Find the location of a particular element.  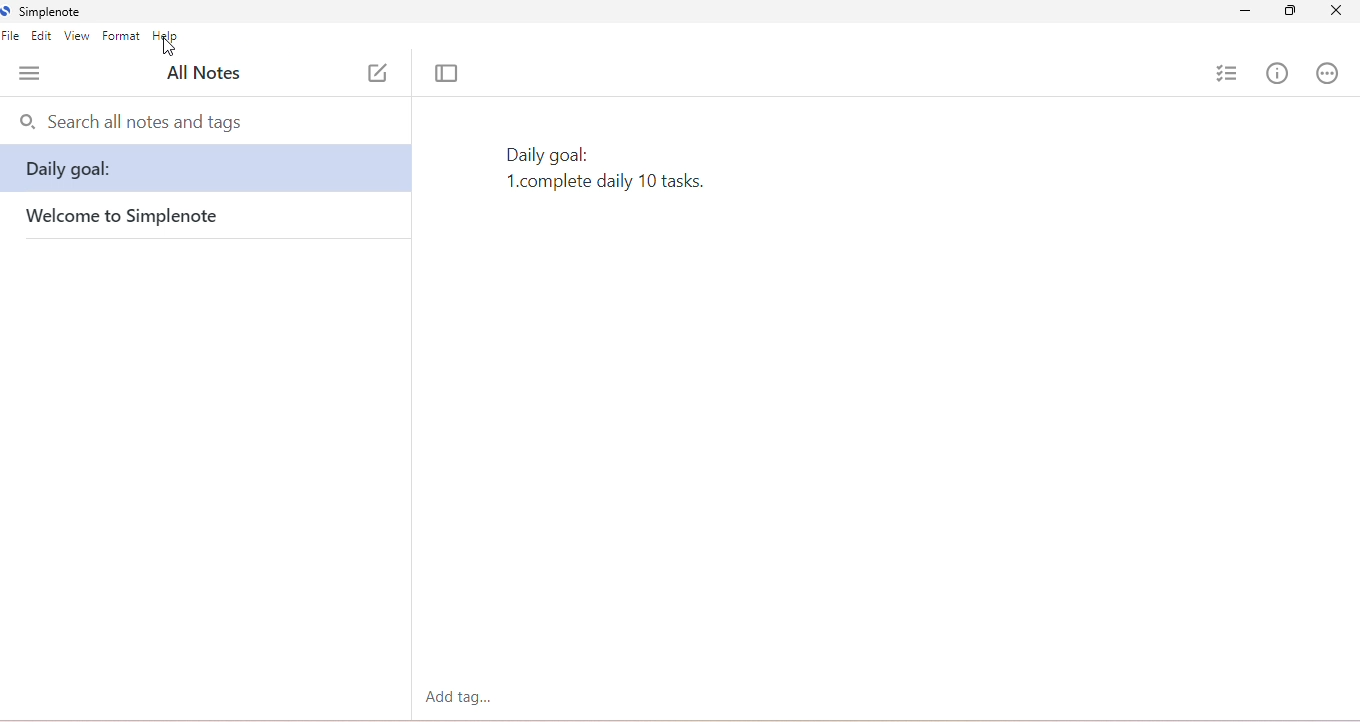

add tag is located at coordinates (462, 697).